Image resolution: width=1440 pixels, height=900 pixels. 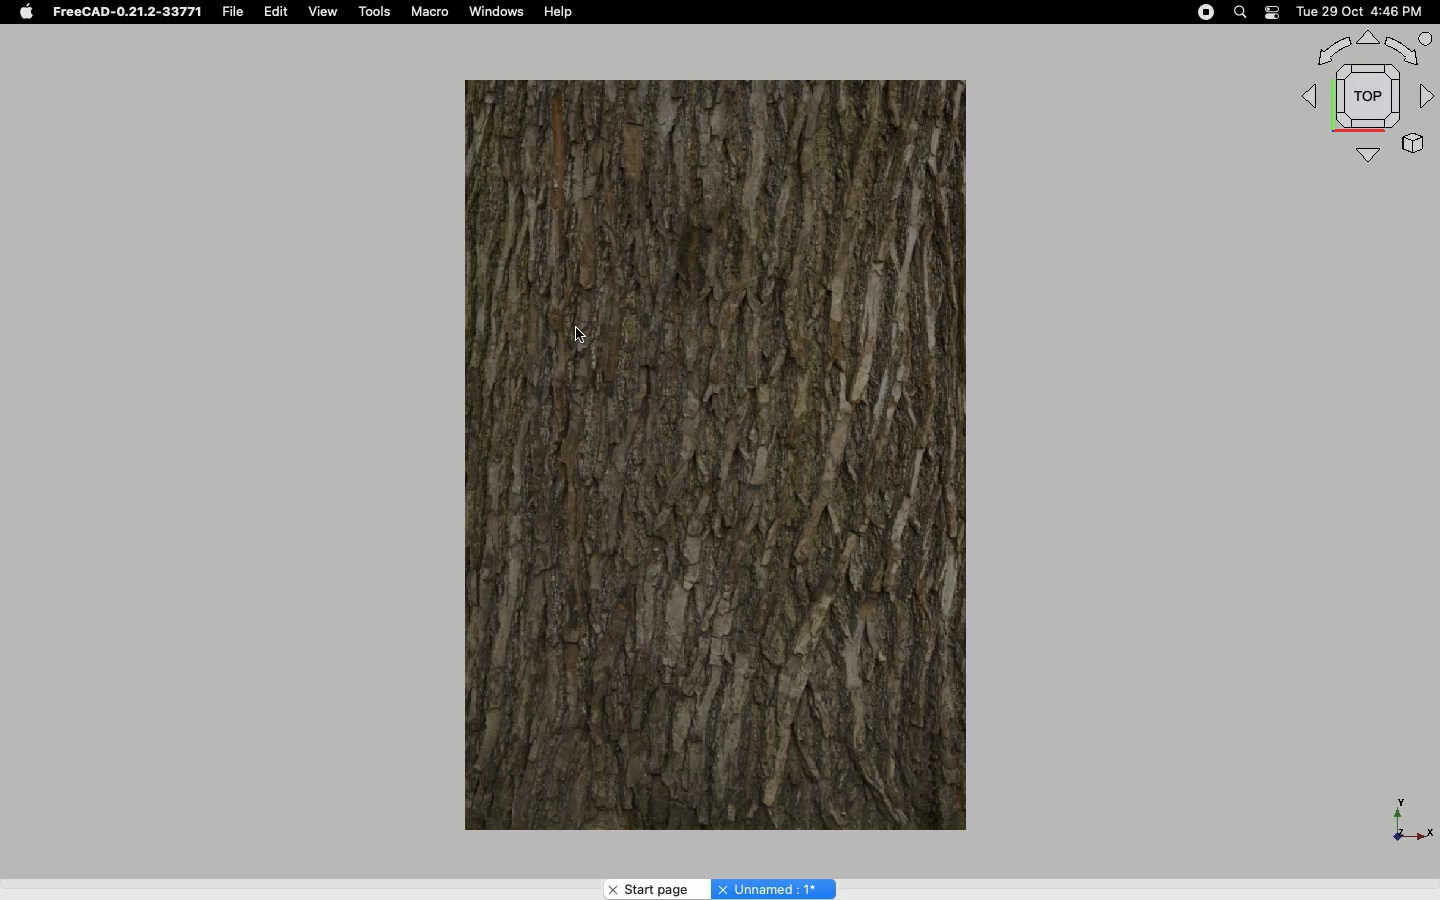 I want to click on FreeCAD-0.21.2-33771, so click(x=124, y=10).